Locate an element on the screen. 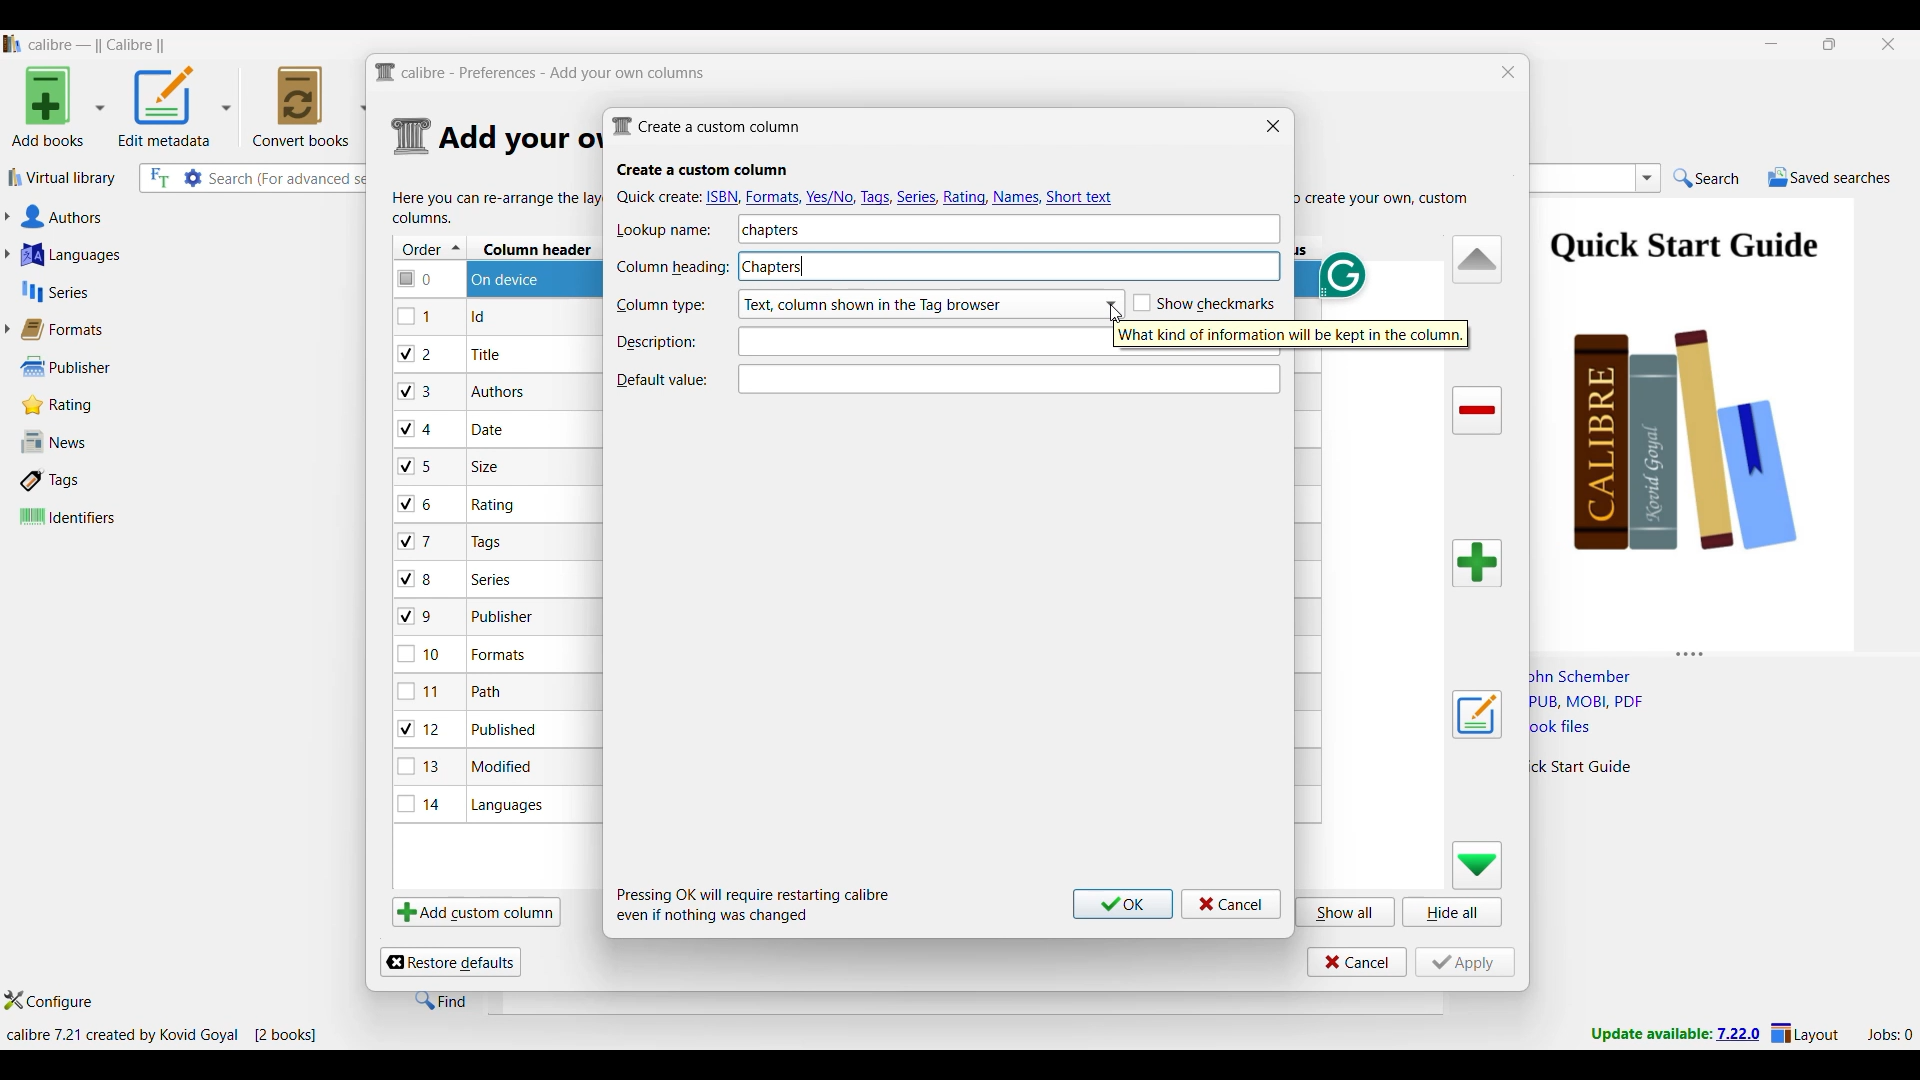  checkbox - 0 is located at coordinates (417, 277).